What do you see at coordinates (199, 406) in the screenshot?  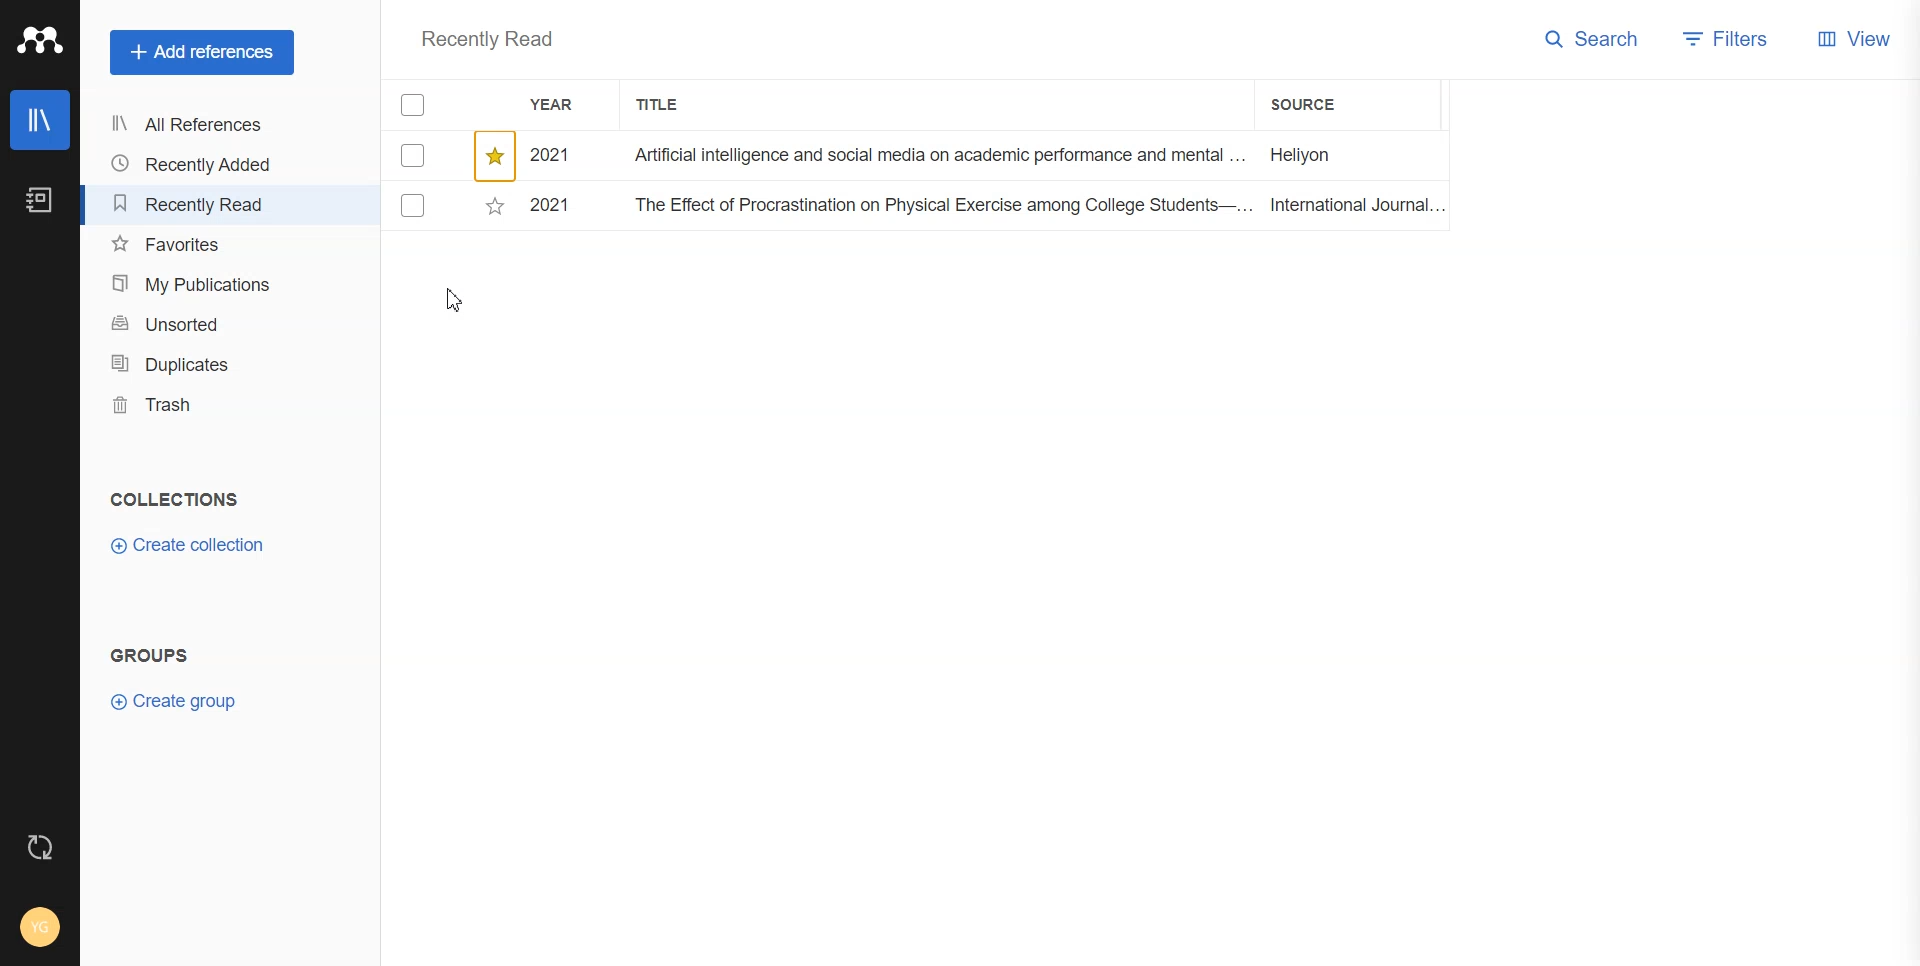 I see `Trash` at bounding box center [199, 406].